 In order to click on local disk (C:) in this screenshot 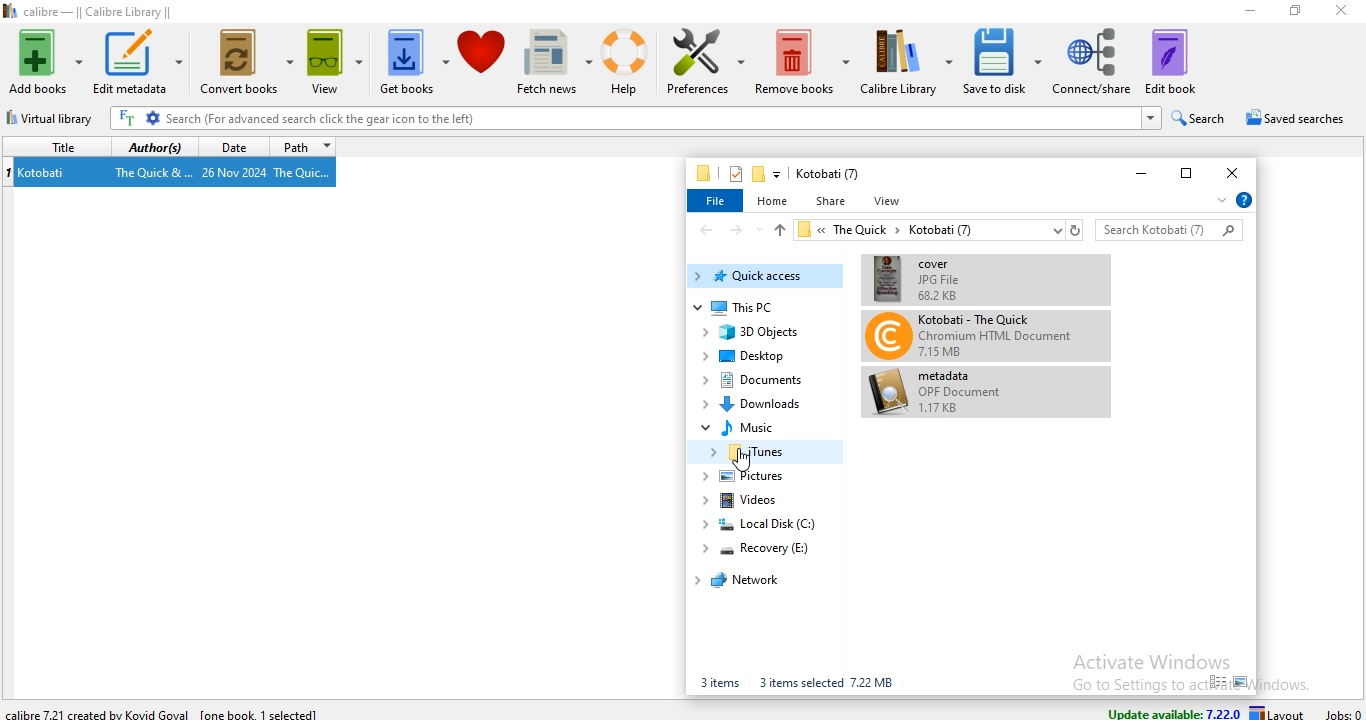, I will do `click(769, 523)`.